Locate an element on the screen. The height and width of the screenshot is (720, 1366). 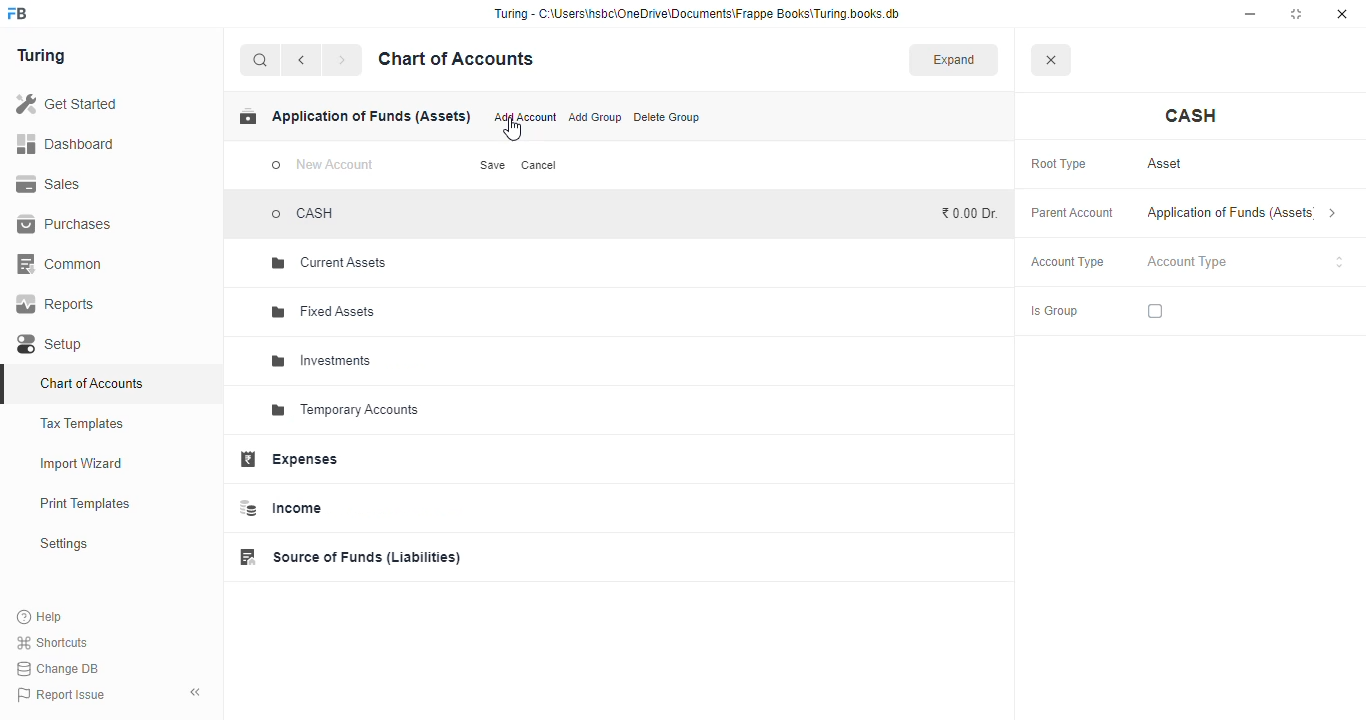
dashboard is located at coordinates (65, 143).